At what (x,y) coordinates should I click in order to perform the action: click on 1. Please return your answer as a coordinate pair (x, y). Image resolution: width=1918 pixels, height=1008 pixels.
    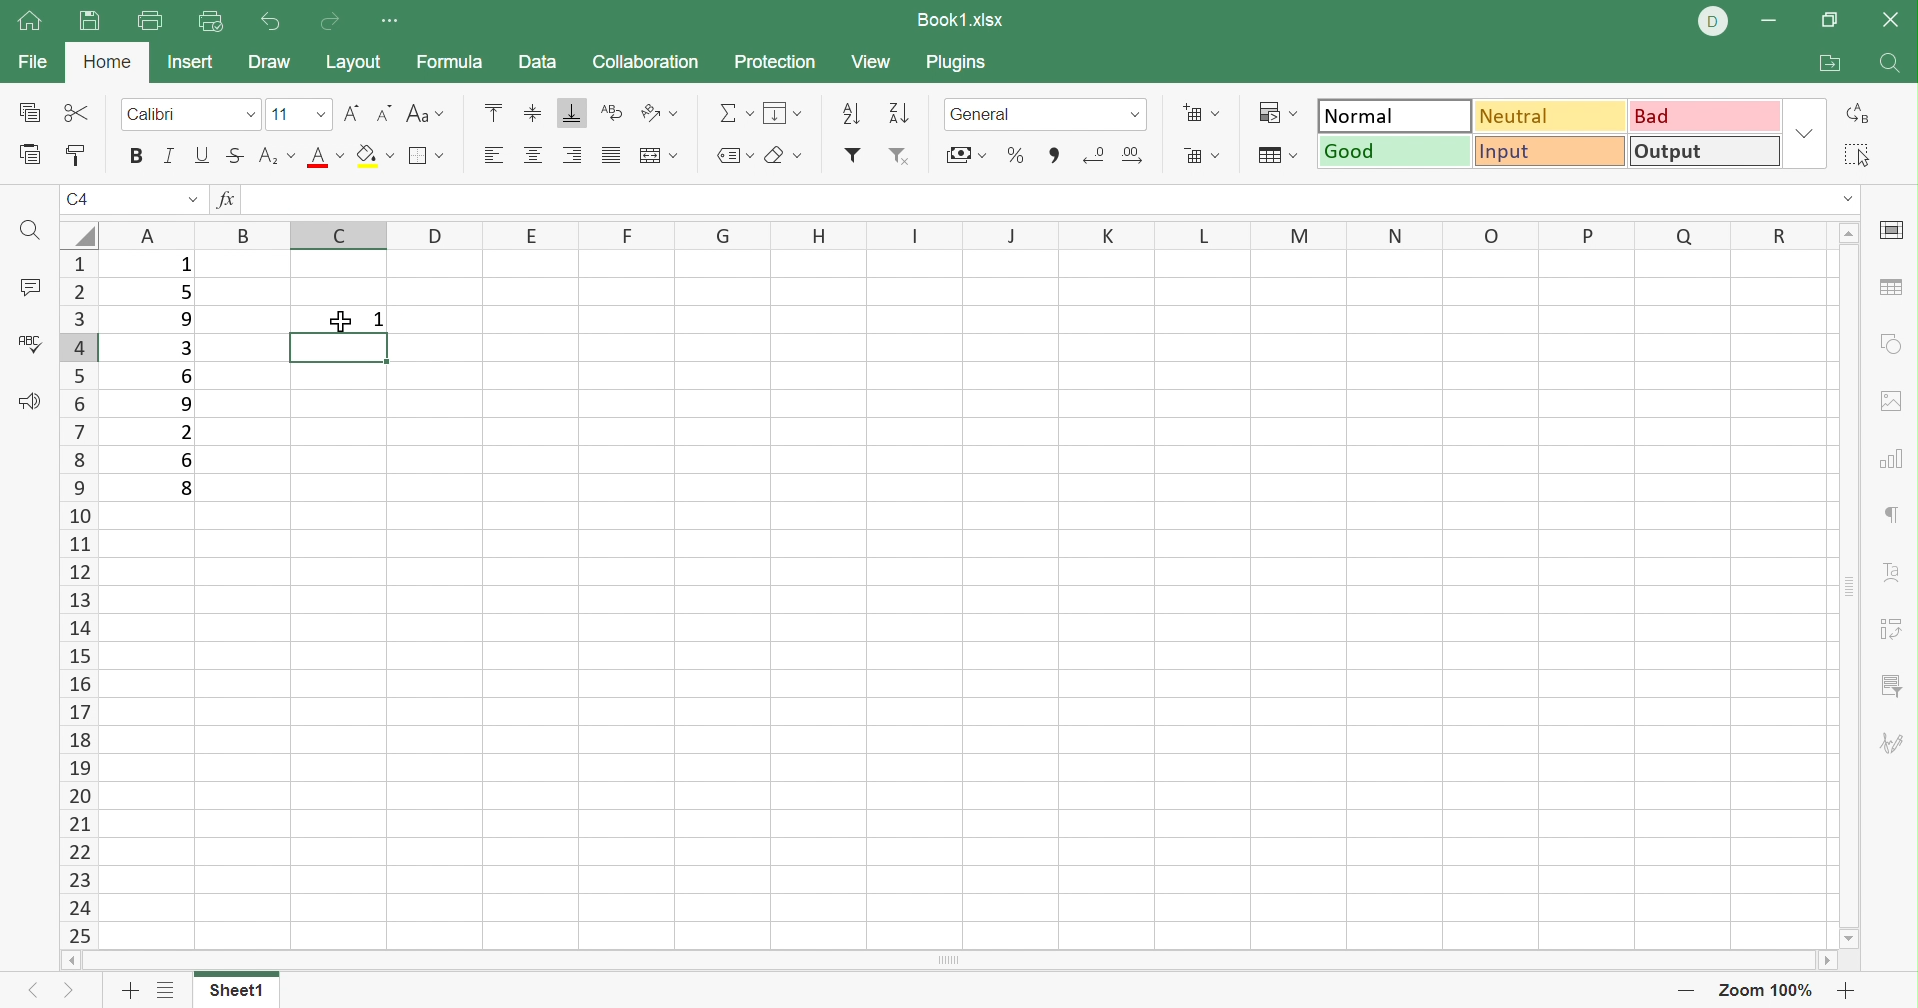
    Looking at the image, I should click on (182, 267).